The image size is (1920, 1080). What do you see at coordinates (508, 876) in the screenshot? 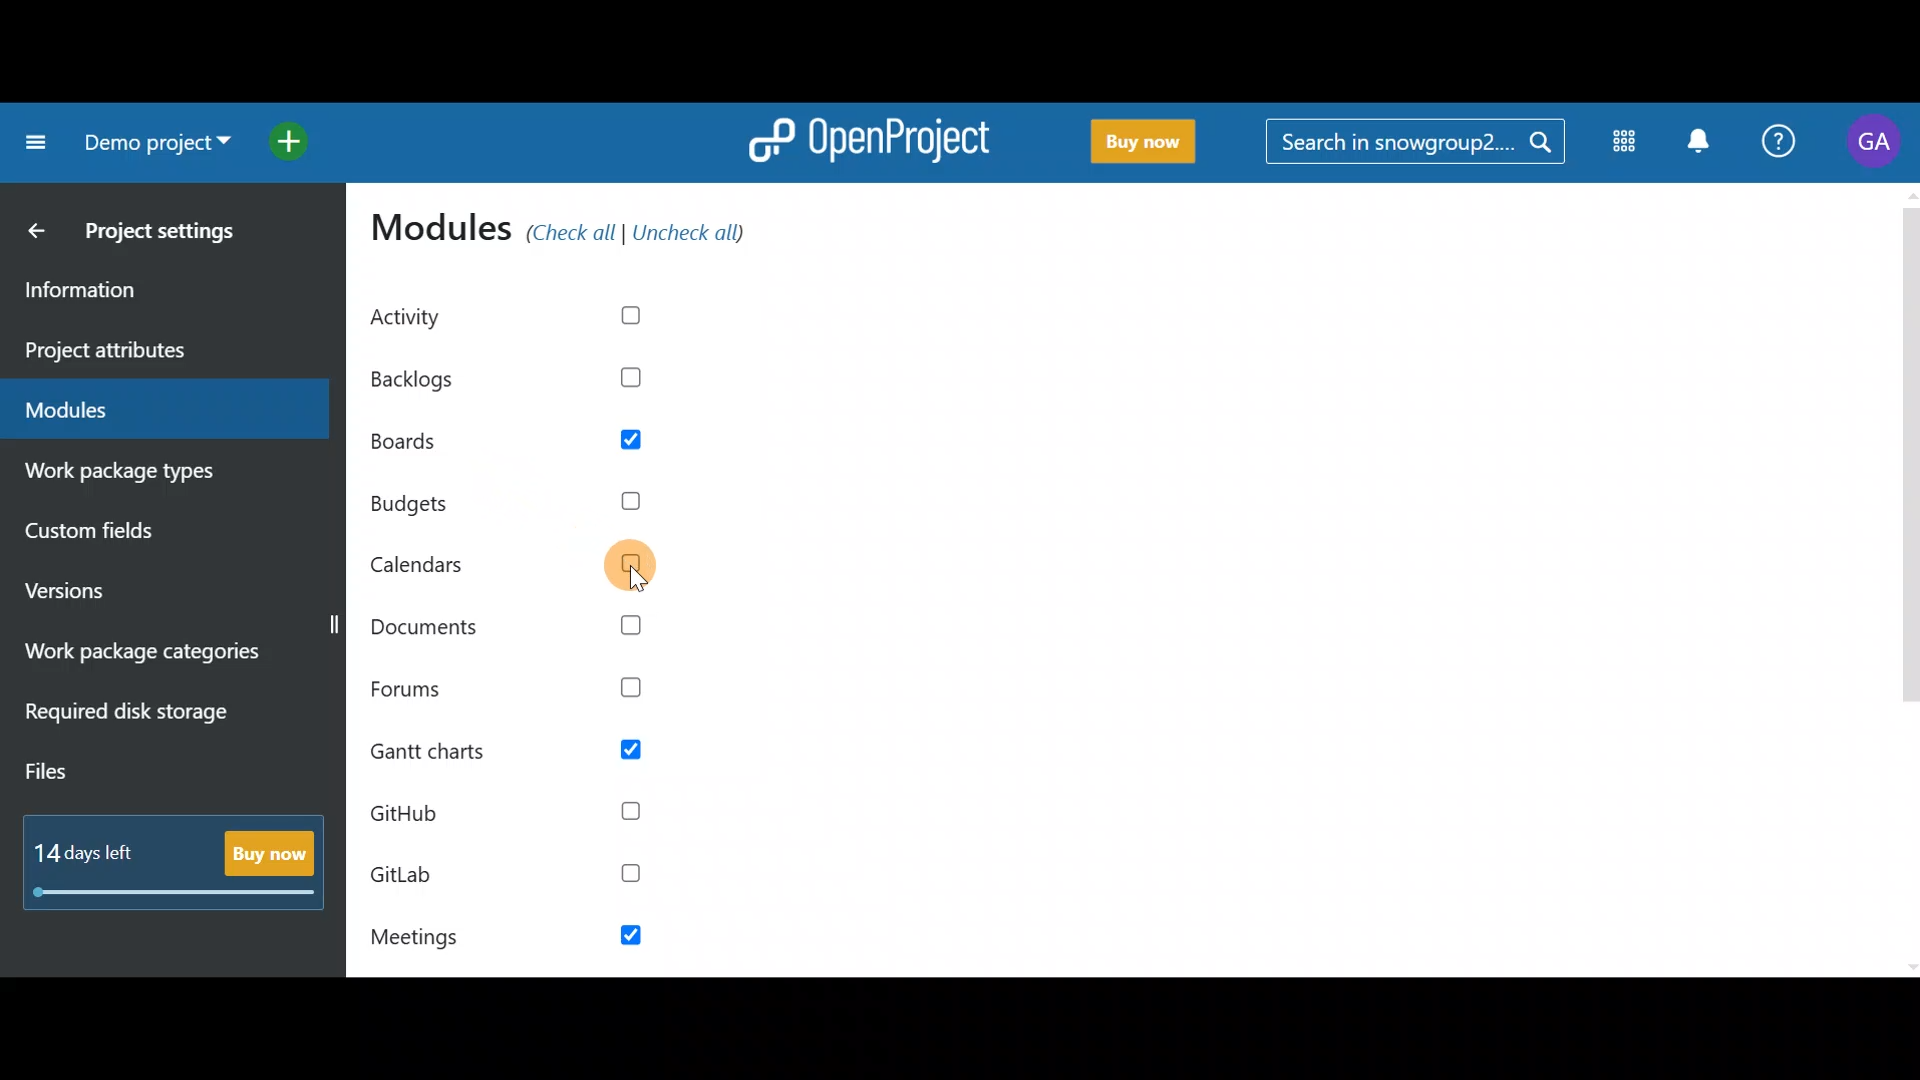
I see `GitLab` at bounding box center [508, 876].